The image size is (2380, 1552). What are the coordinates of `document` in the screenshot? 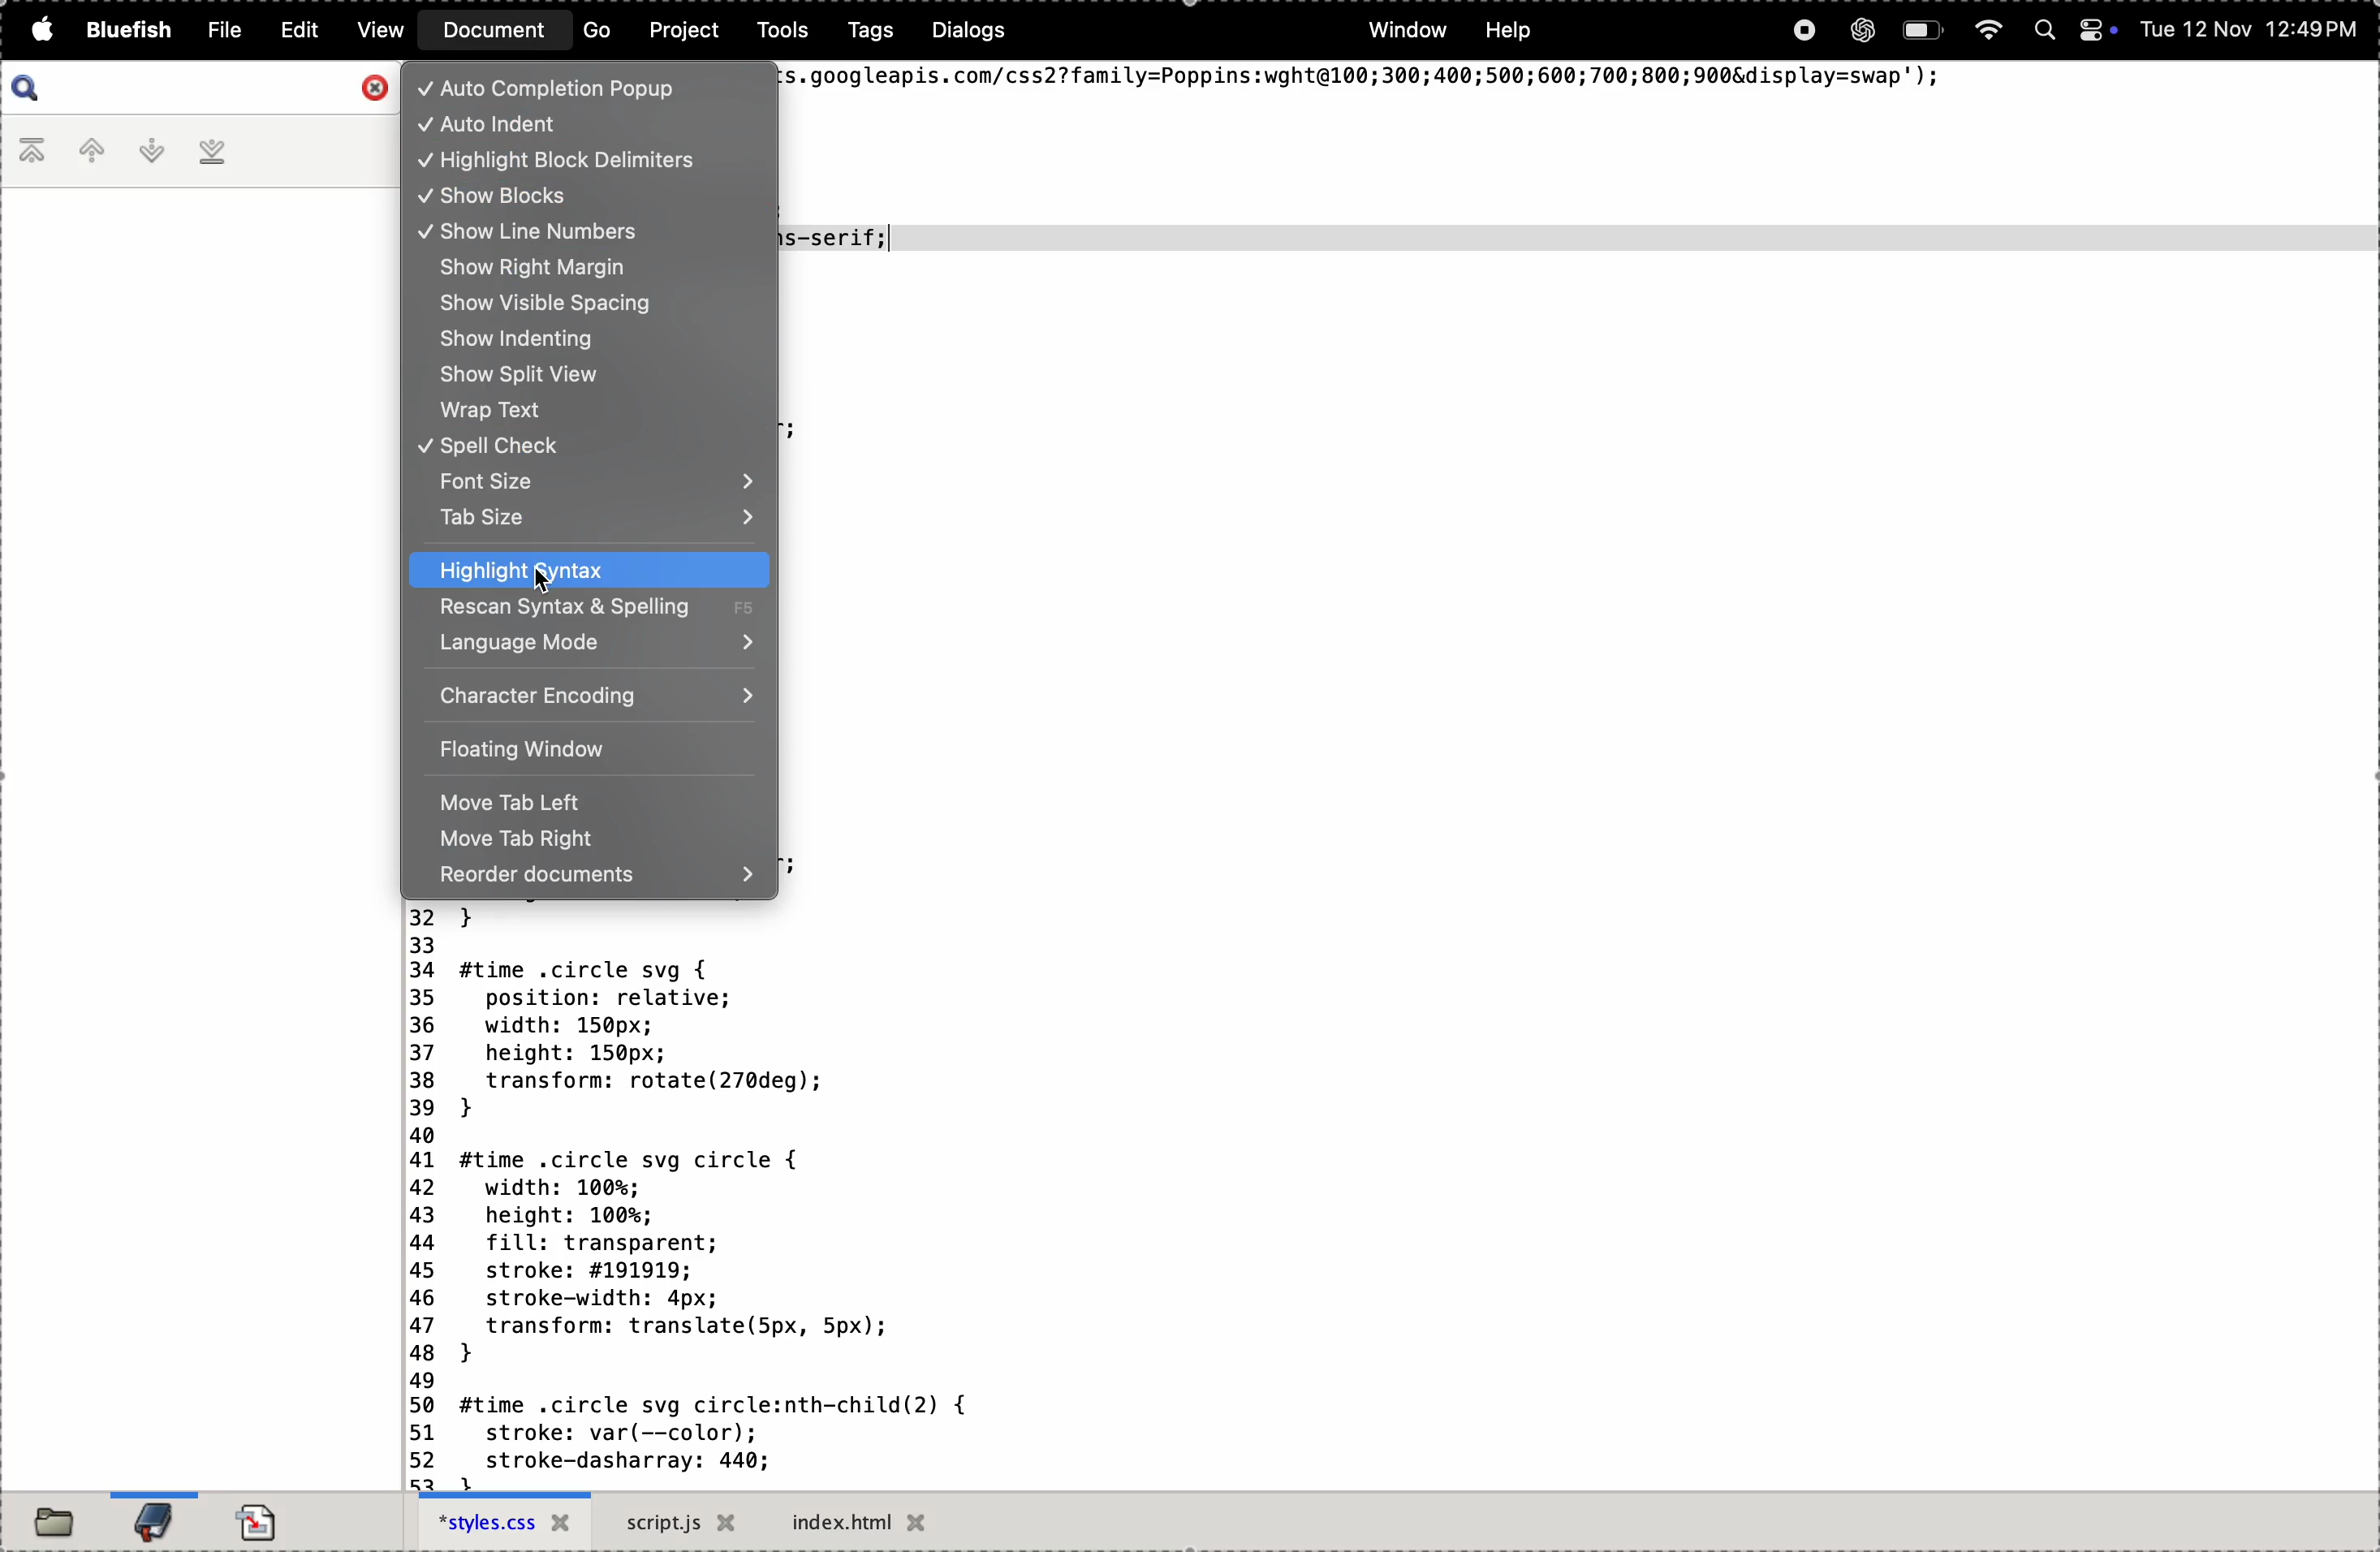 It's located at (491, 31).